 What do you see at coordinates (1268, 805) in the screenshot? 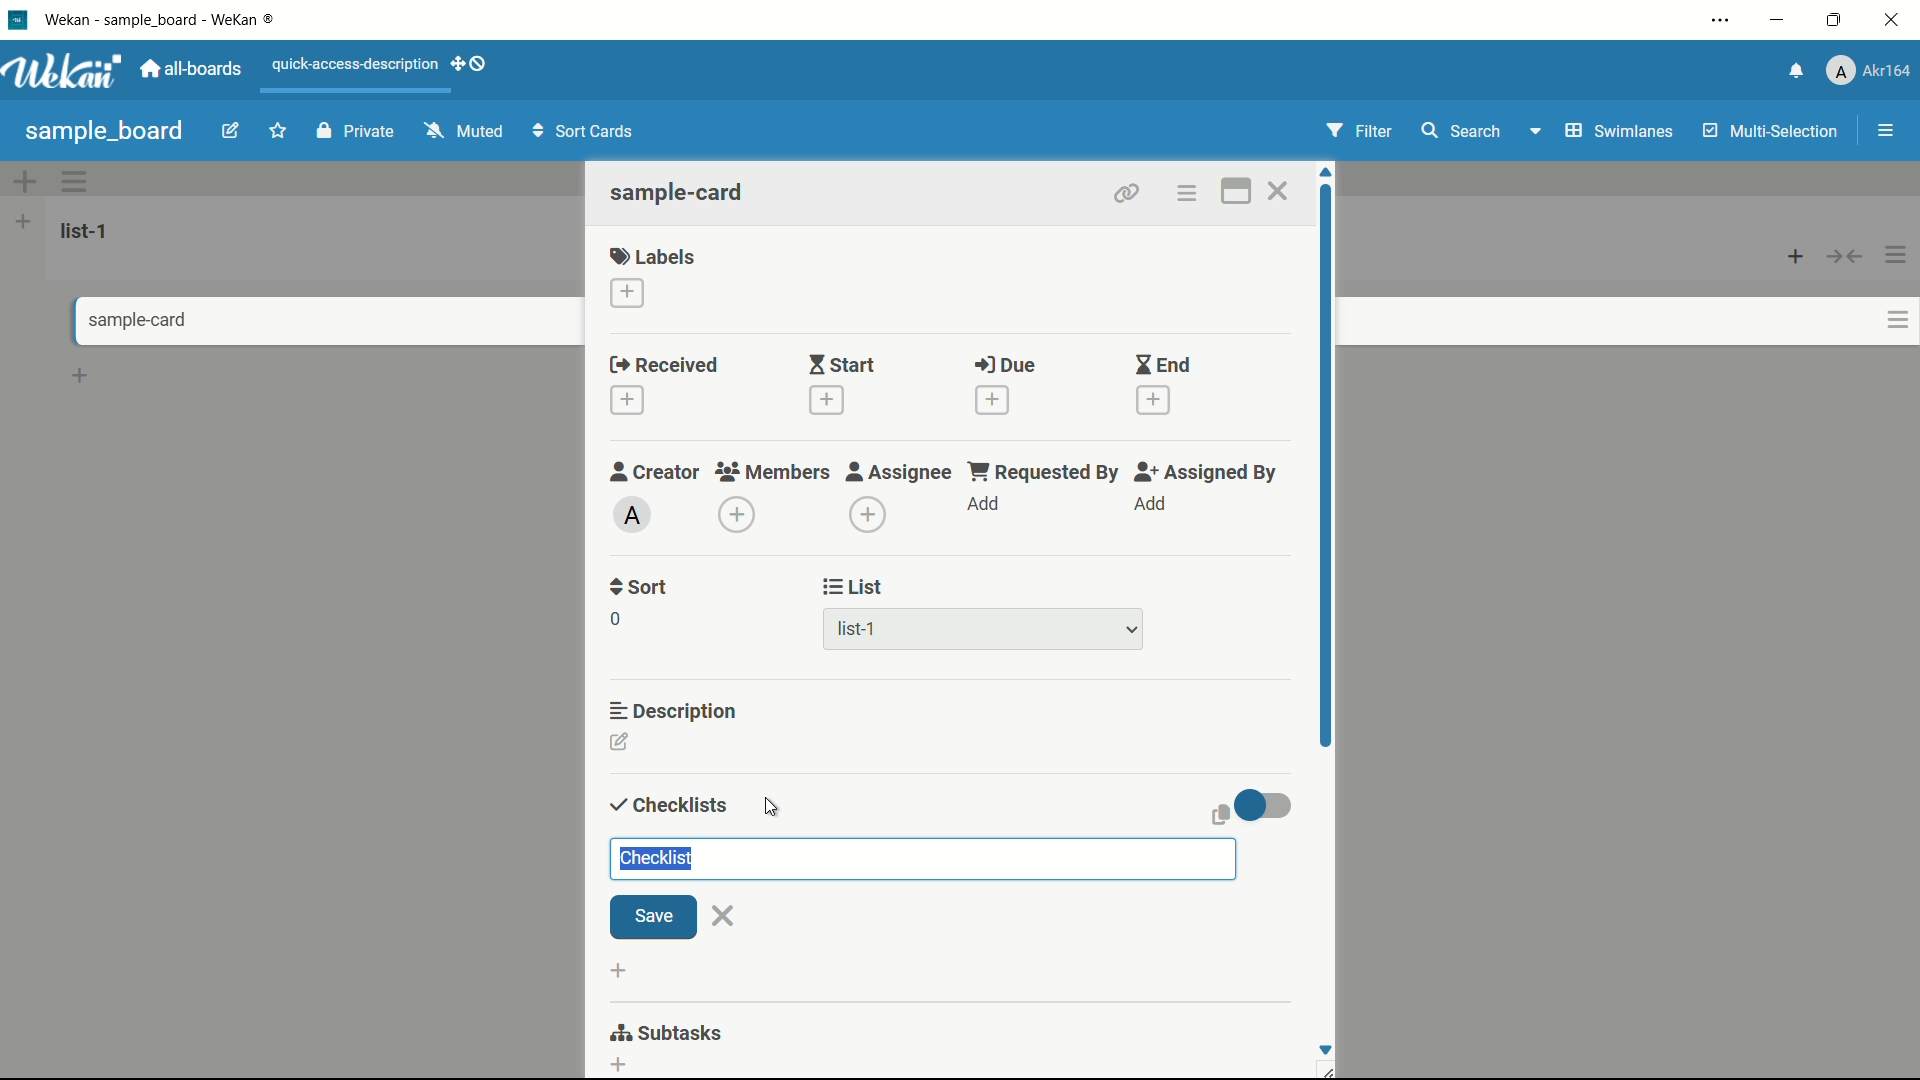
I see `toggle button` at bounding box center [1268, 805].